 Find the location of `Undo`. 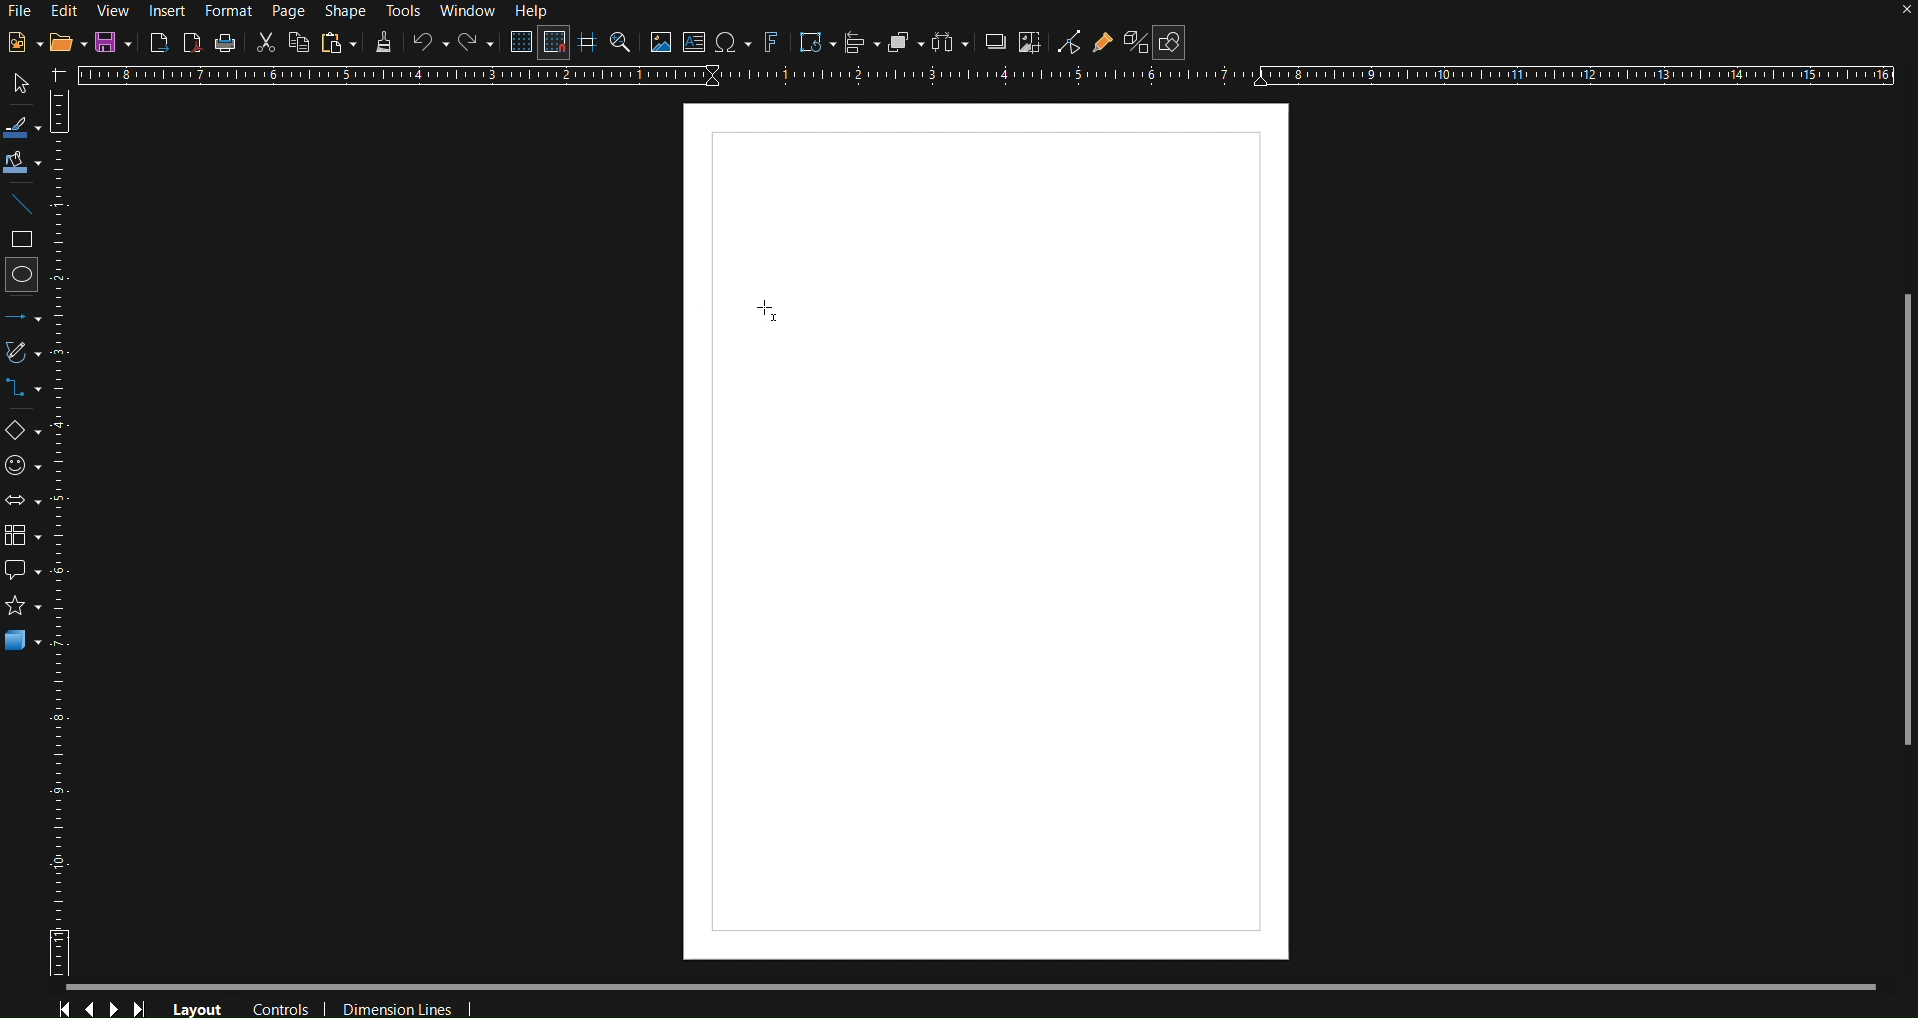

Undo is located at coordinates (430, 44).